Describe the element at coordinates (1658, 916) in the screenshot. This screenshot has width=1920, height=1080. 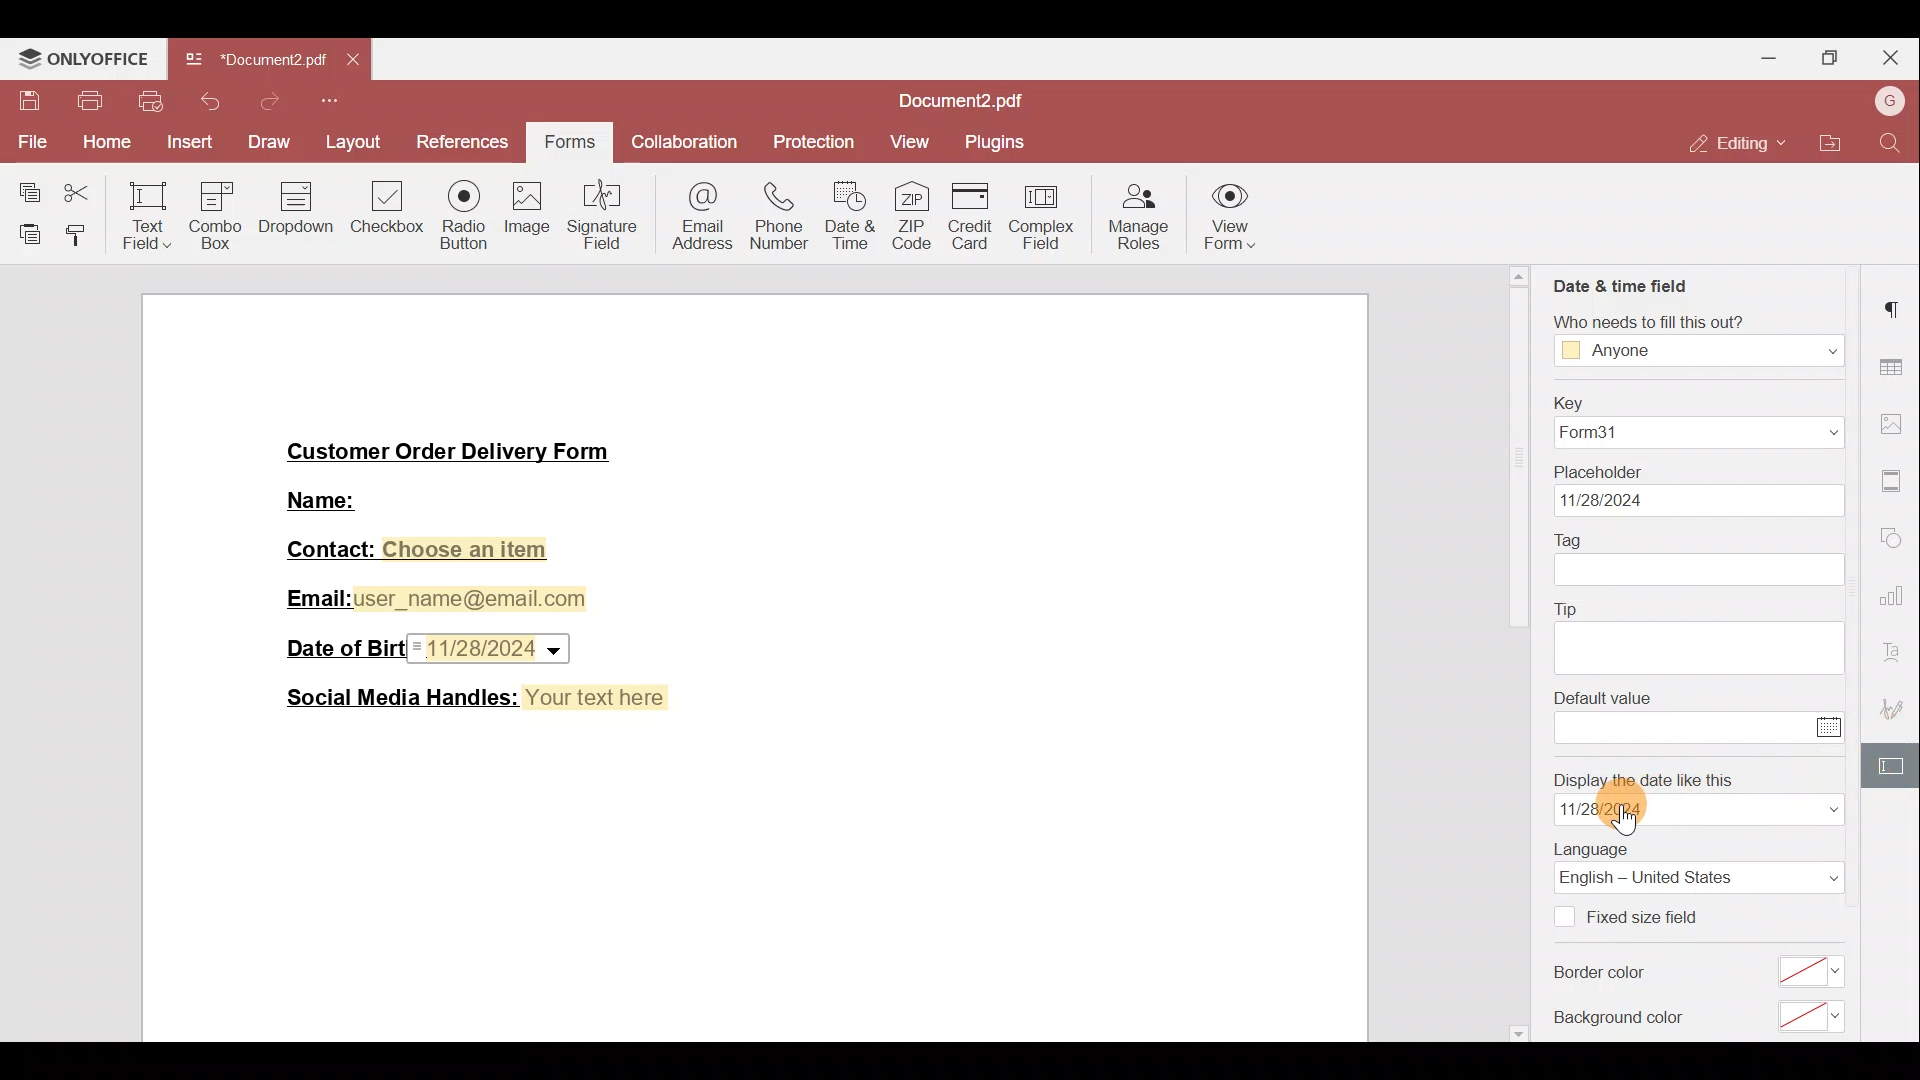
I see `Fixed size field` at that location.